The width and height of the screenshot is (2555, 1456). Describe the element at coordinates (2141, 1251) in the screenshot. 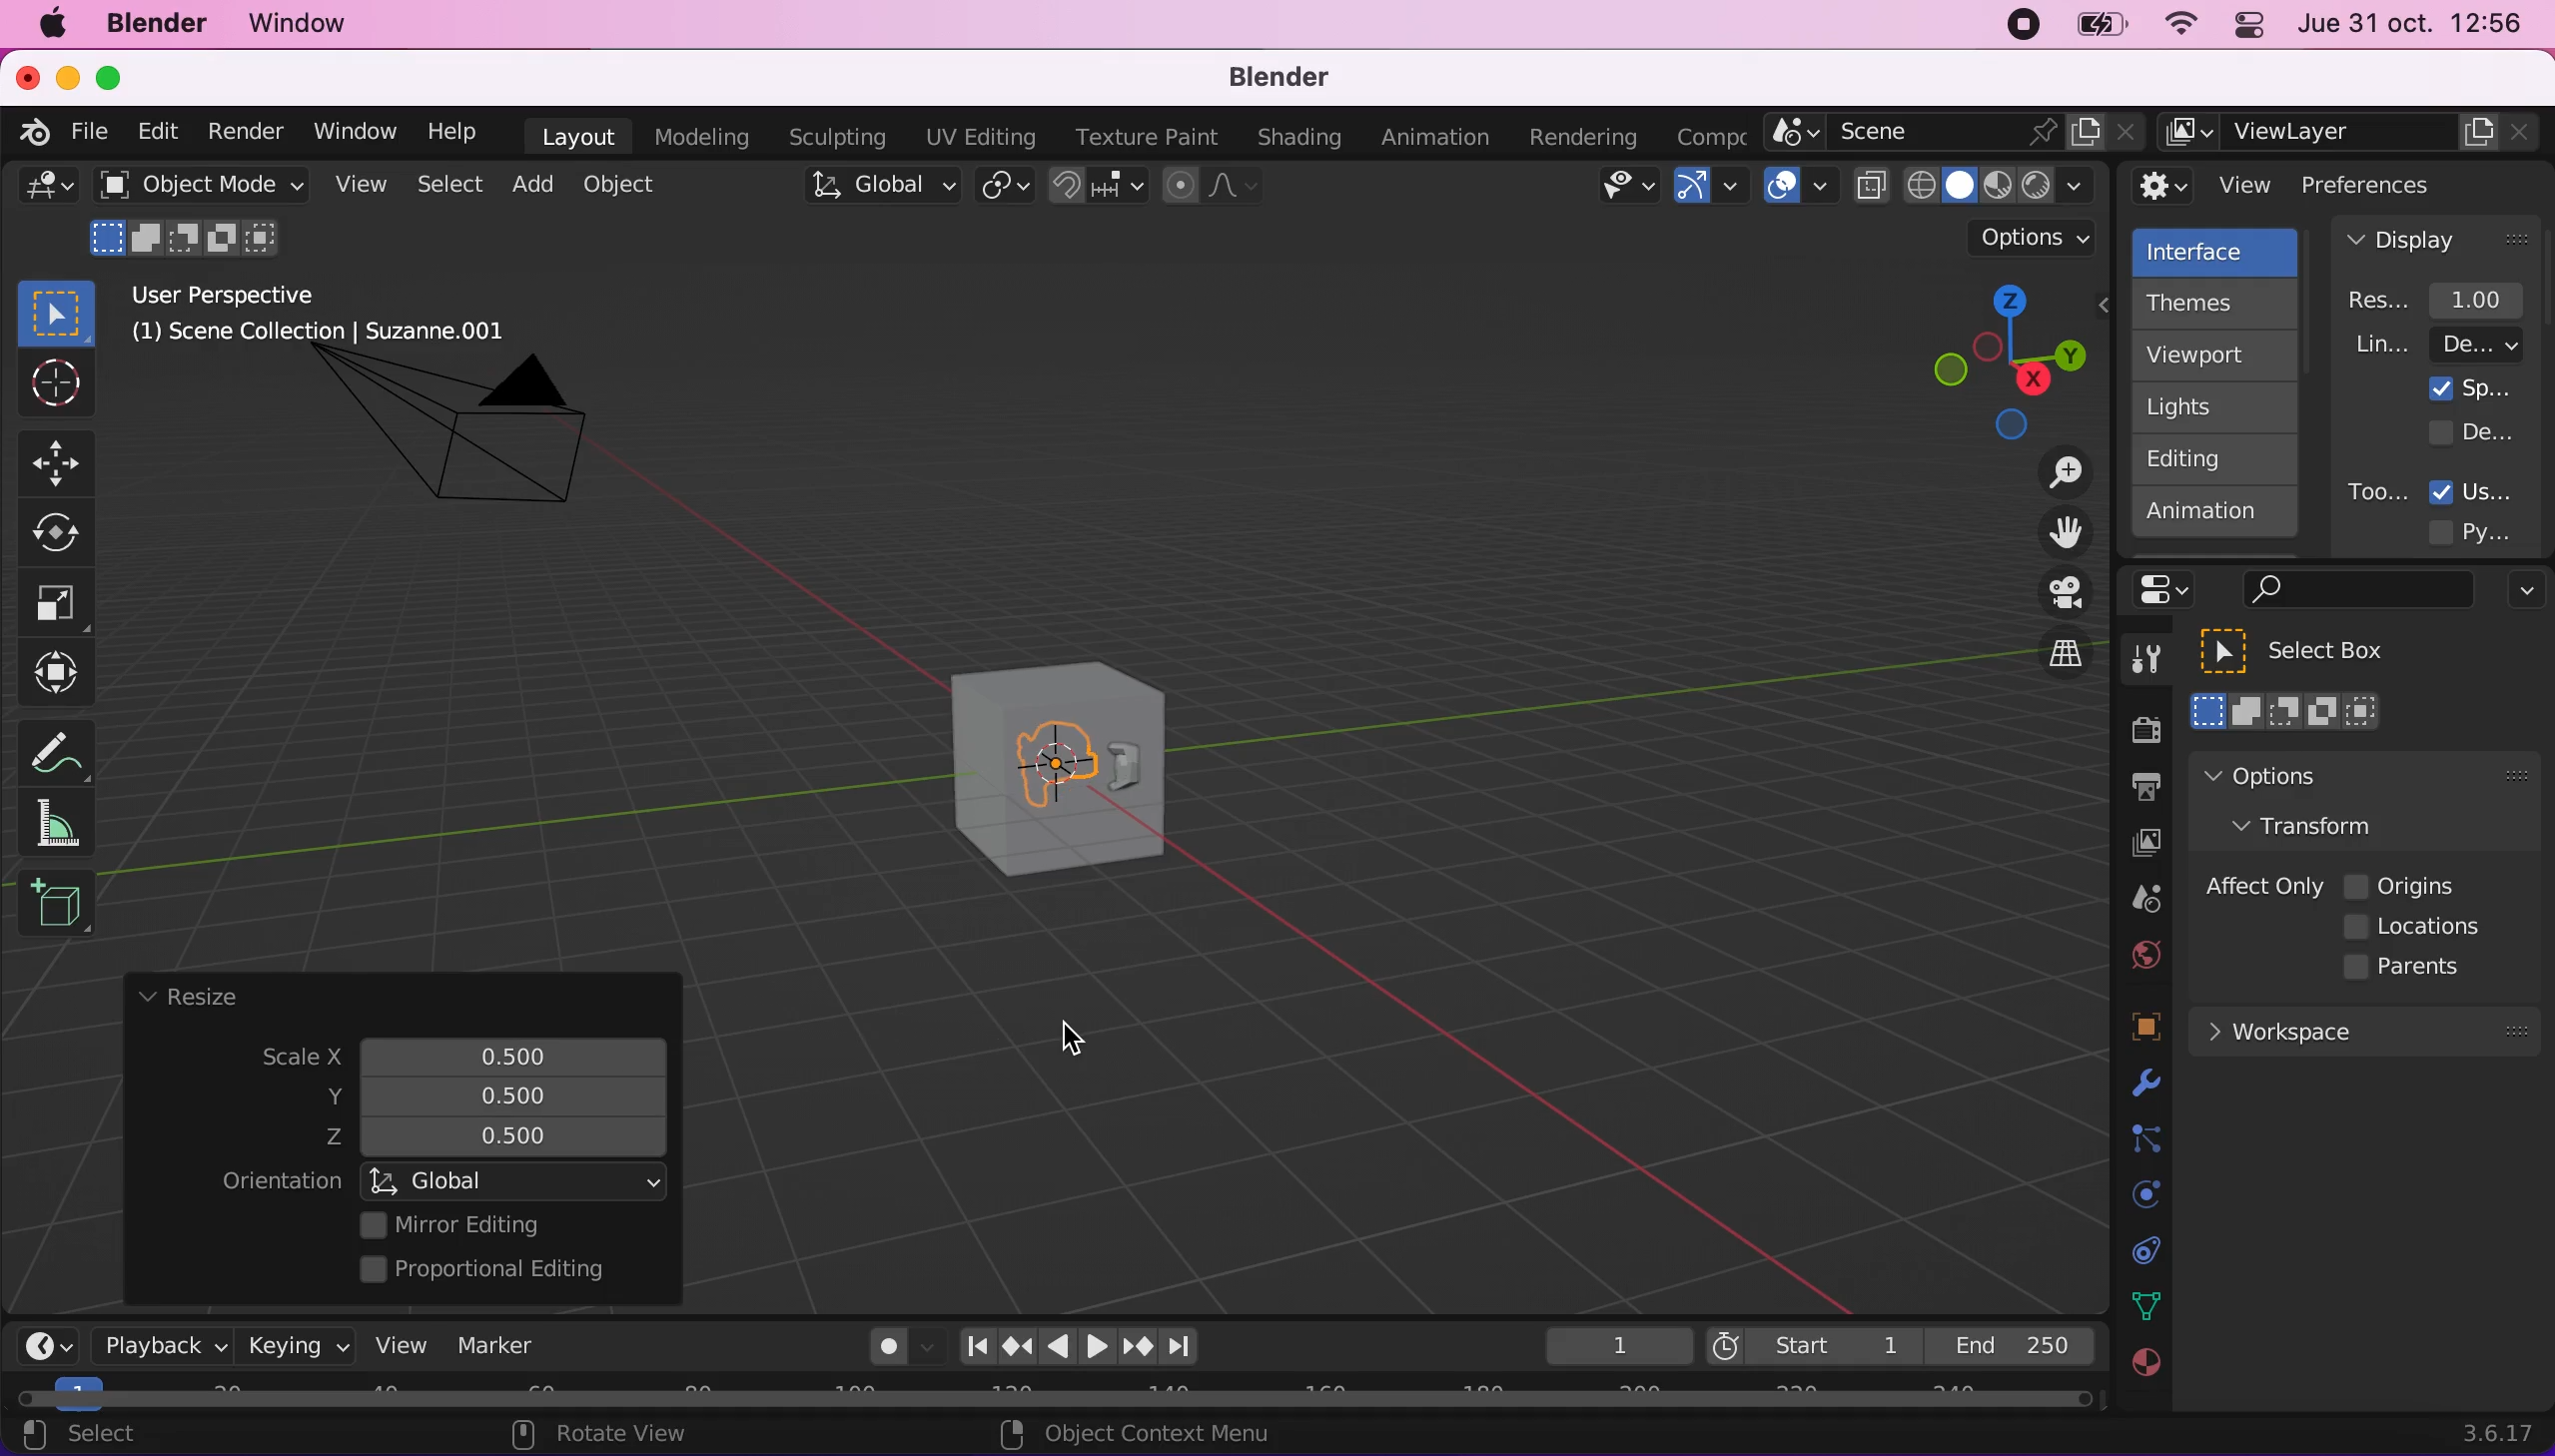

I see `collection` at that location.